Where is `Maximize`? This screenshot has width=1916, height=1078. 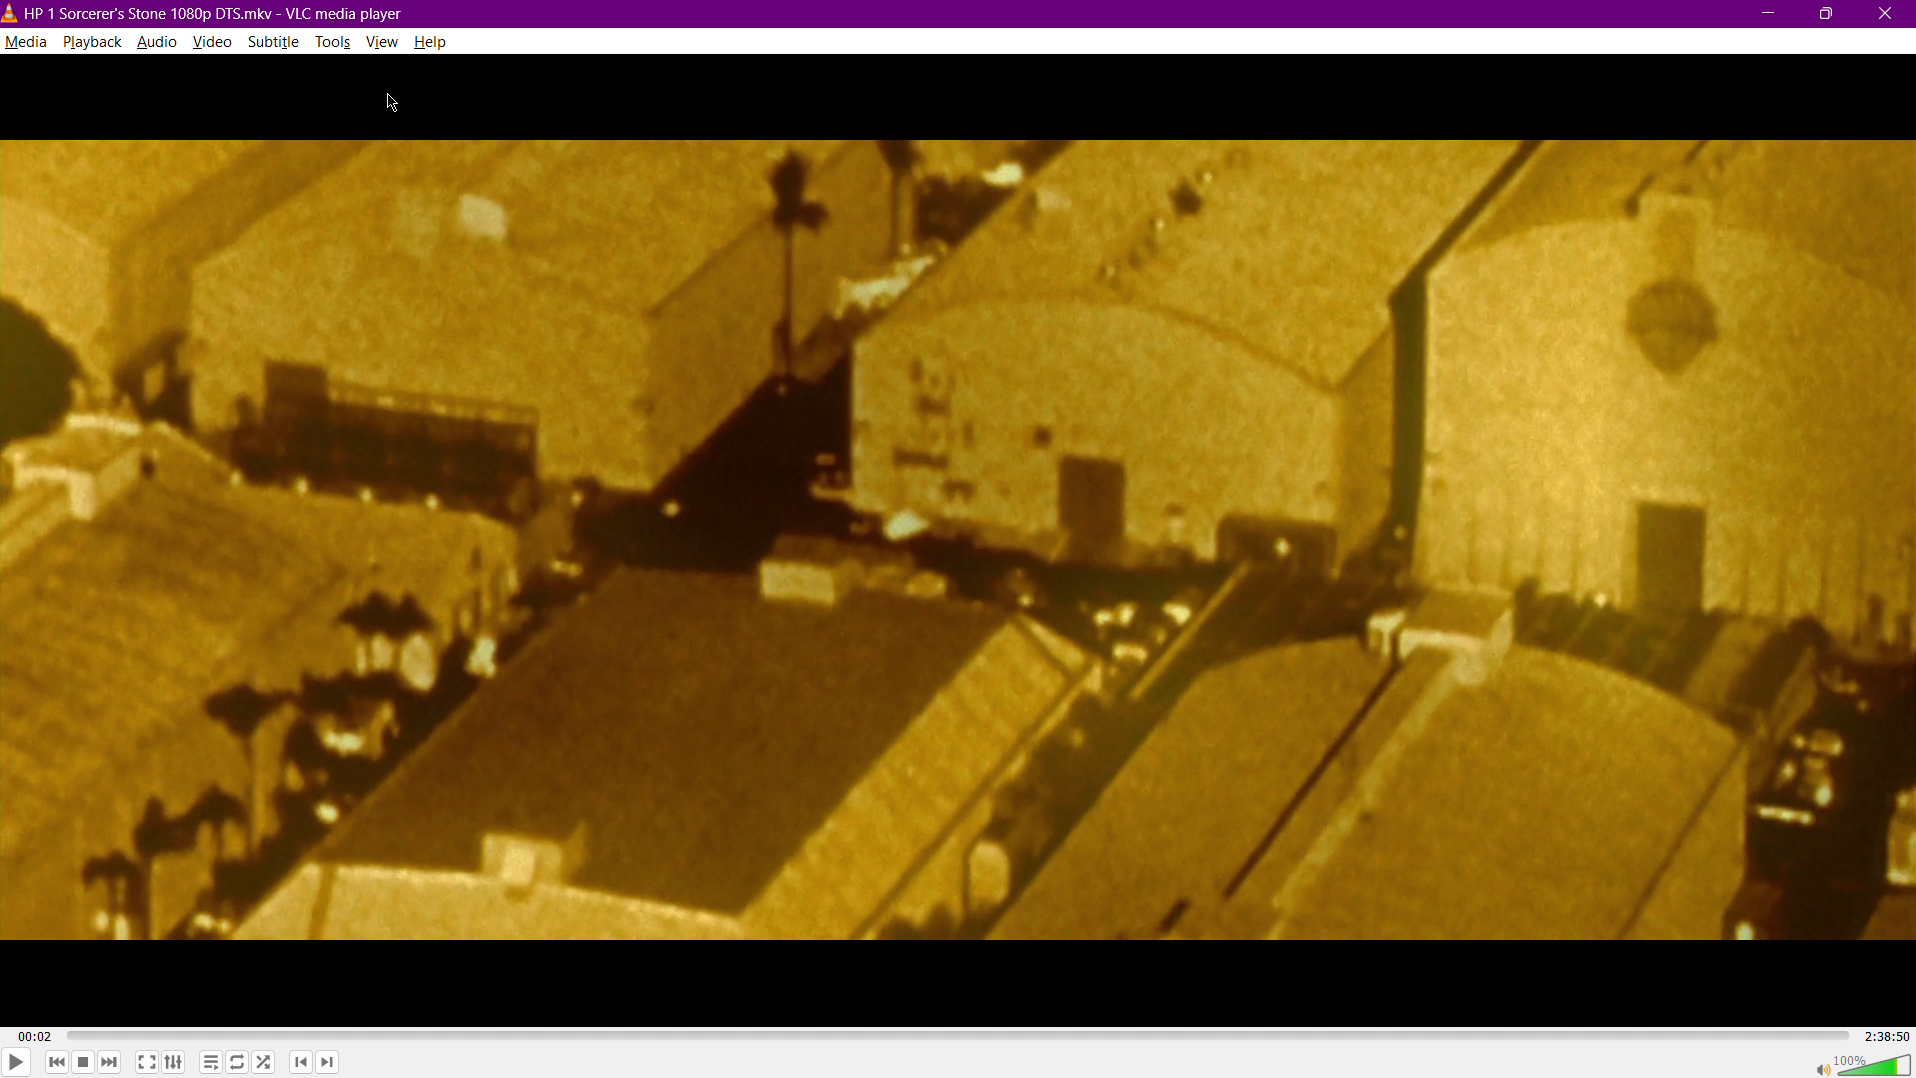
Maximize is located at coordinates (1828, 13).